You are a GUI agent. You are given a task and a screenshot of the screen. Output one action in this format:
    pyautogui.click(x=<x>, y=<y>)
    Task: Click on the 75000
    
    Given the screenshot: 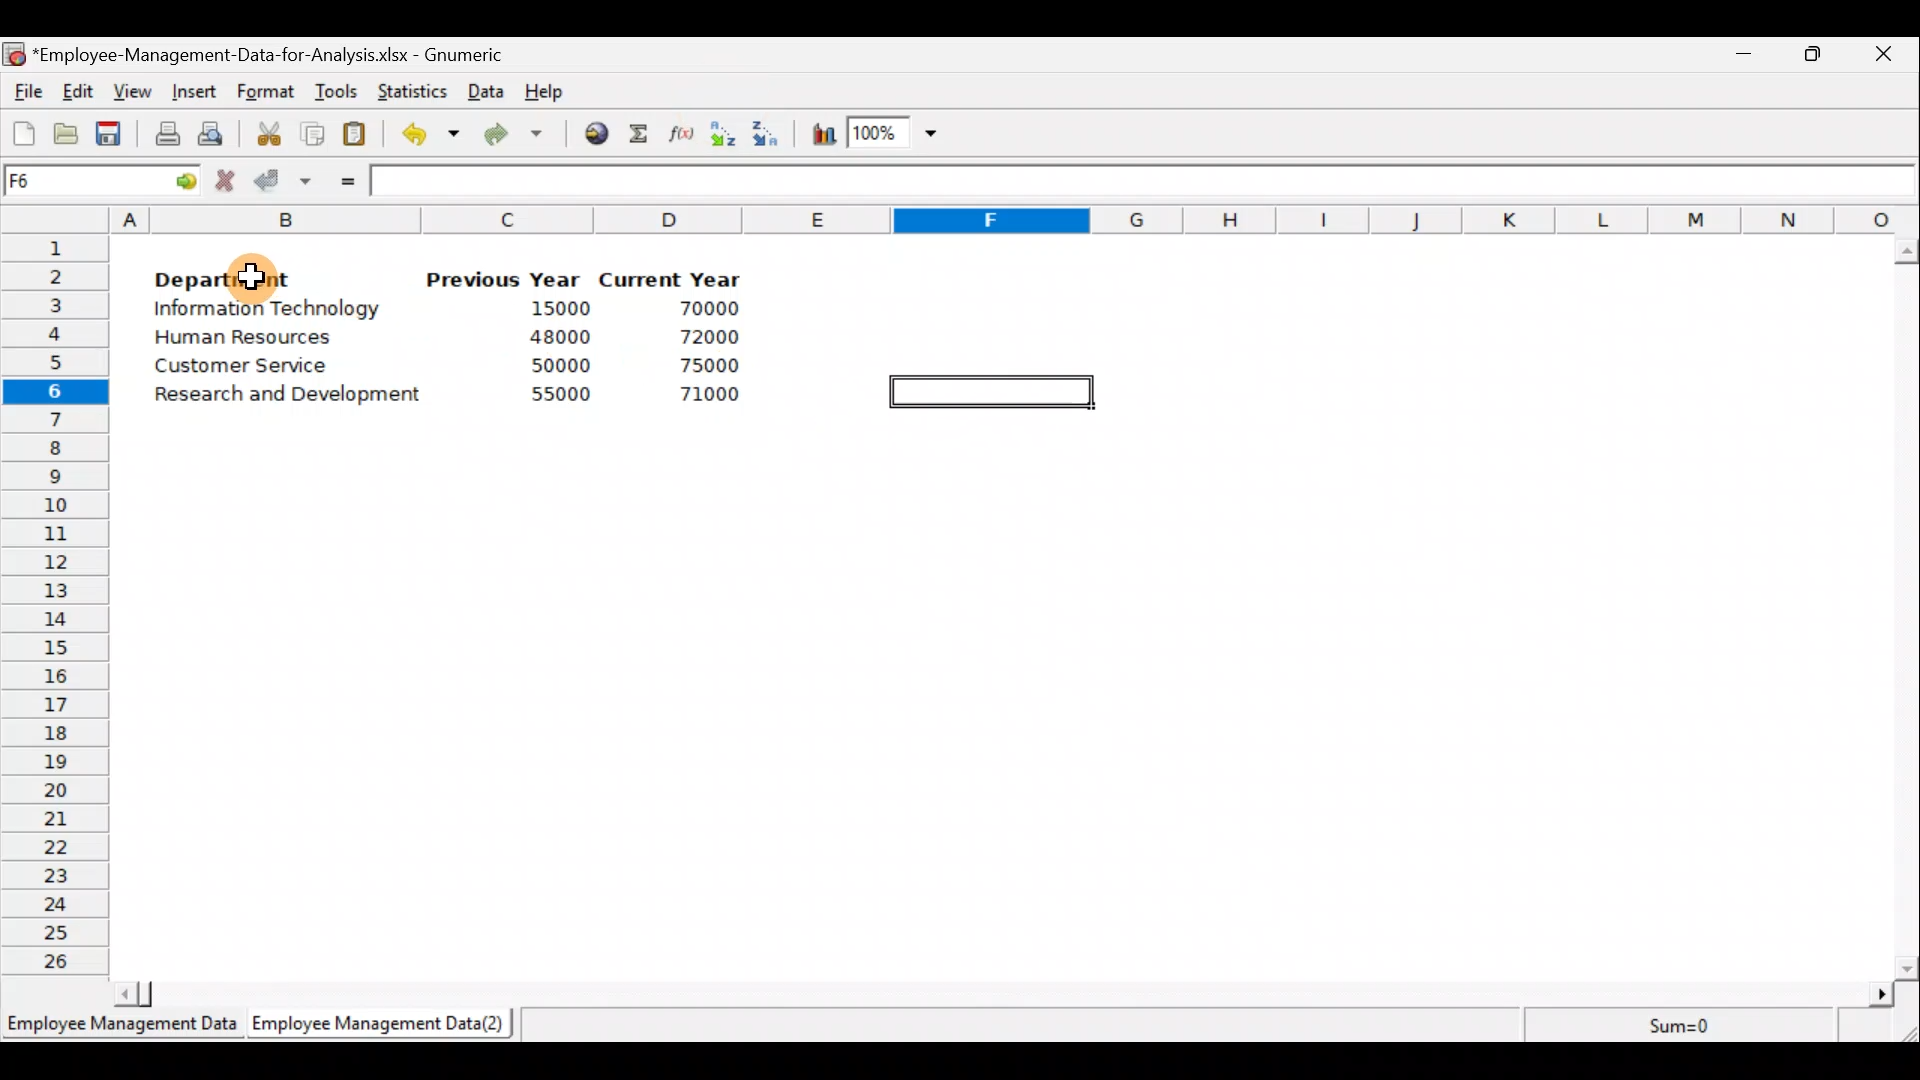 What is the action you would take?
    pyautogui.click(x=702, y=366)
    